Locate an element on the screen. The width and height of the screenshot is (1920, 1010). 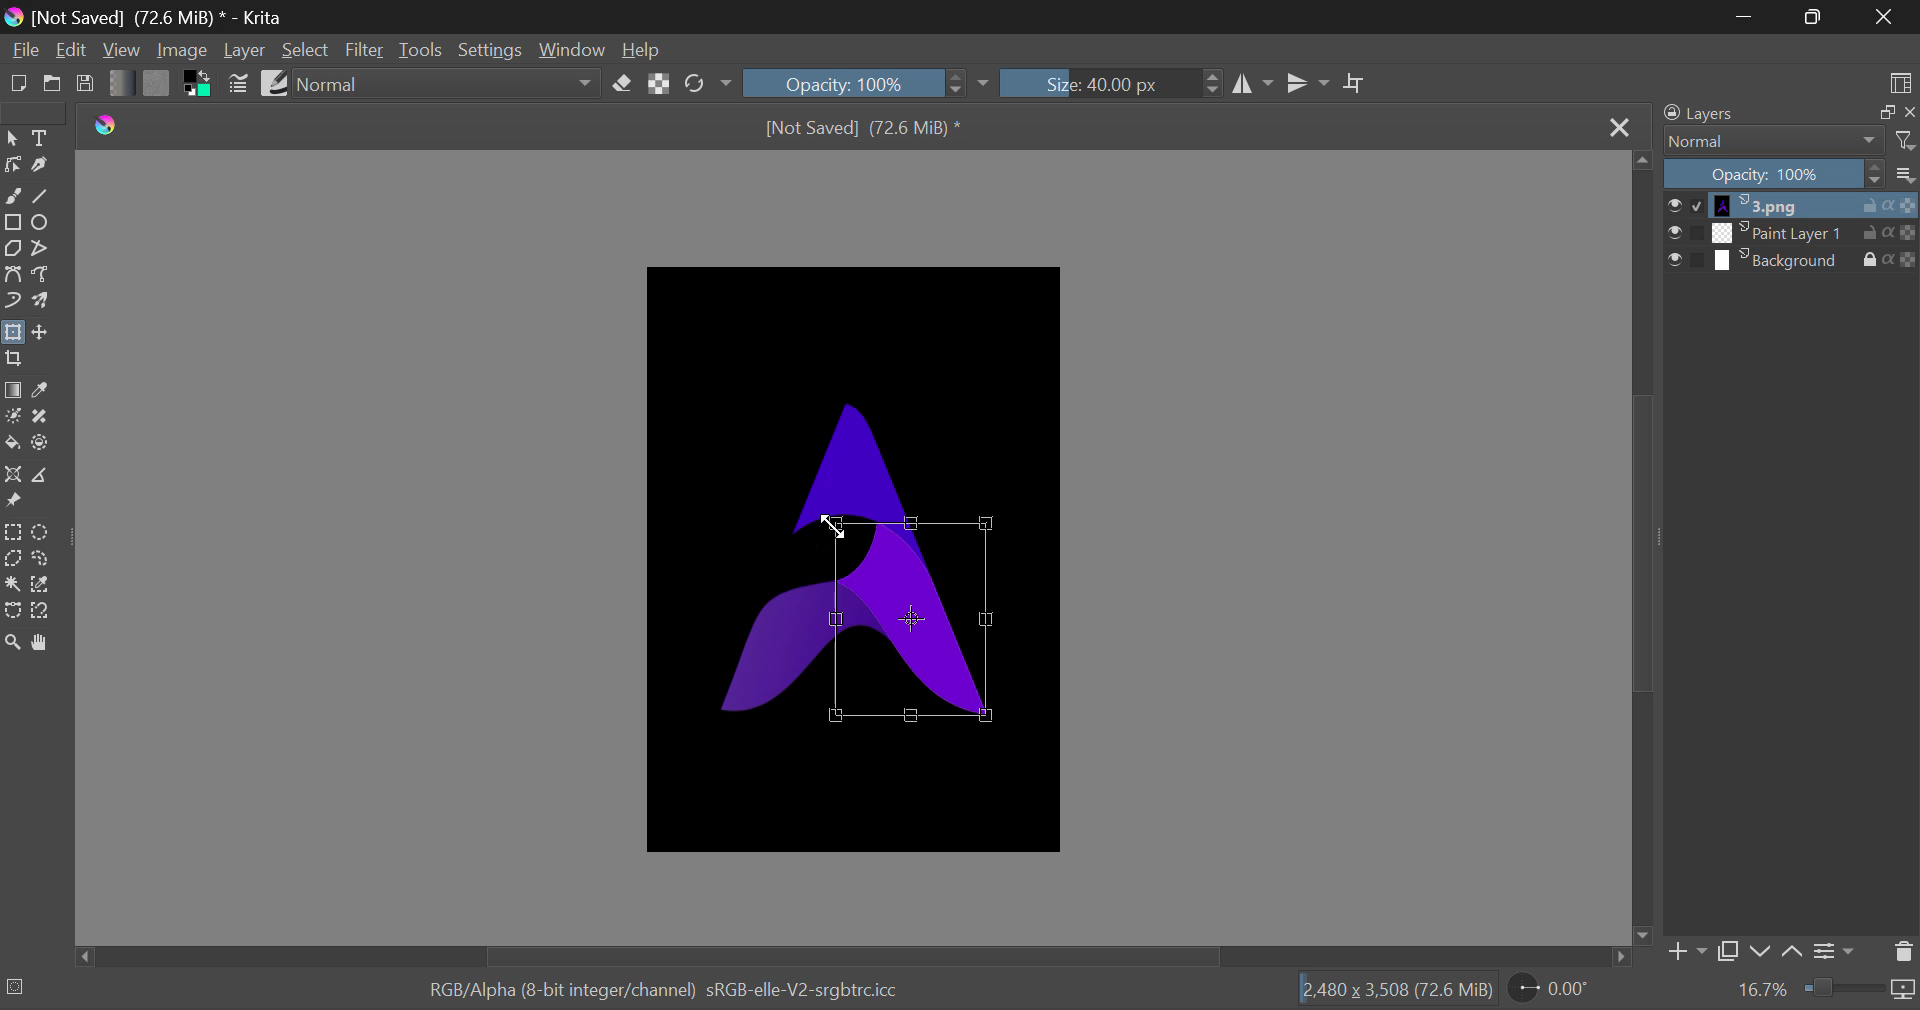
Text is located at coordinates (41, 139).